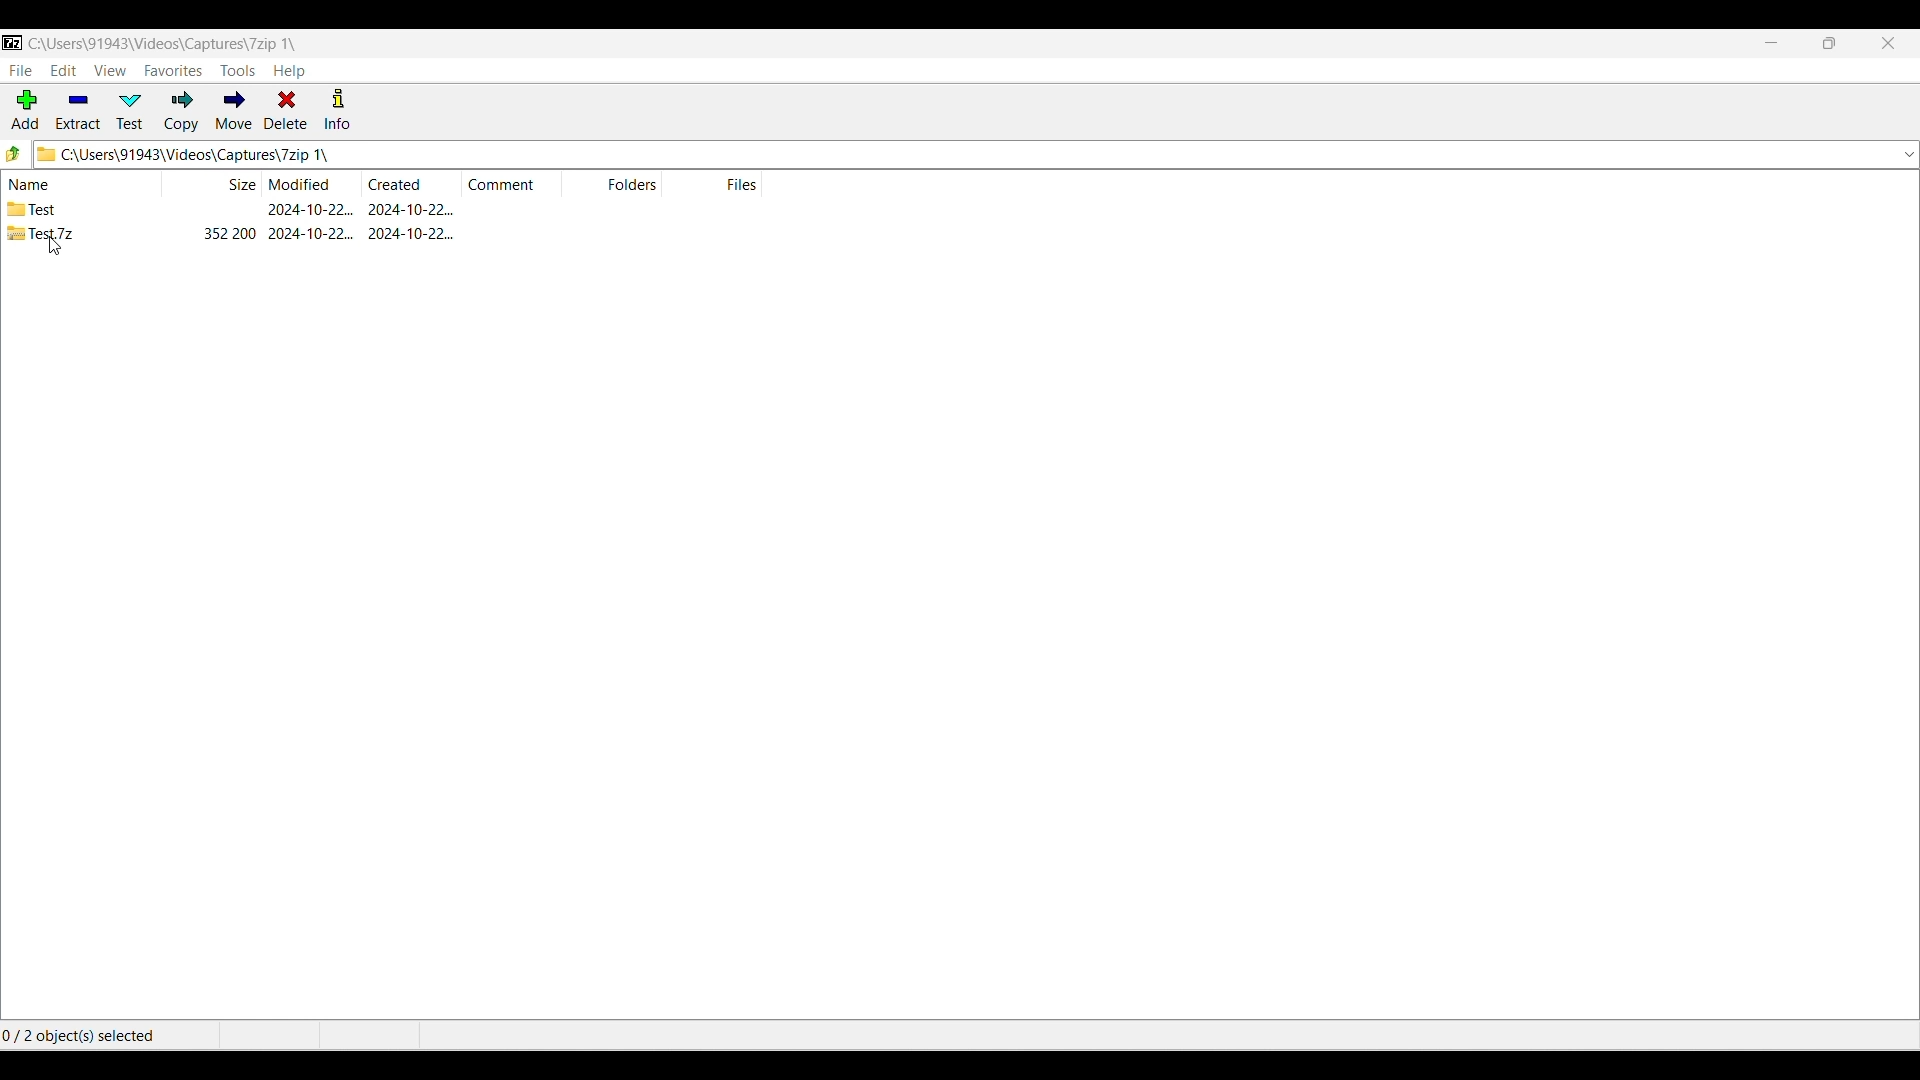  I want to click on Go back one folder, so click(13, 154).